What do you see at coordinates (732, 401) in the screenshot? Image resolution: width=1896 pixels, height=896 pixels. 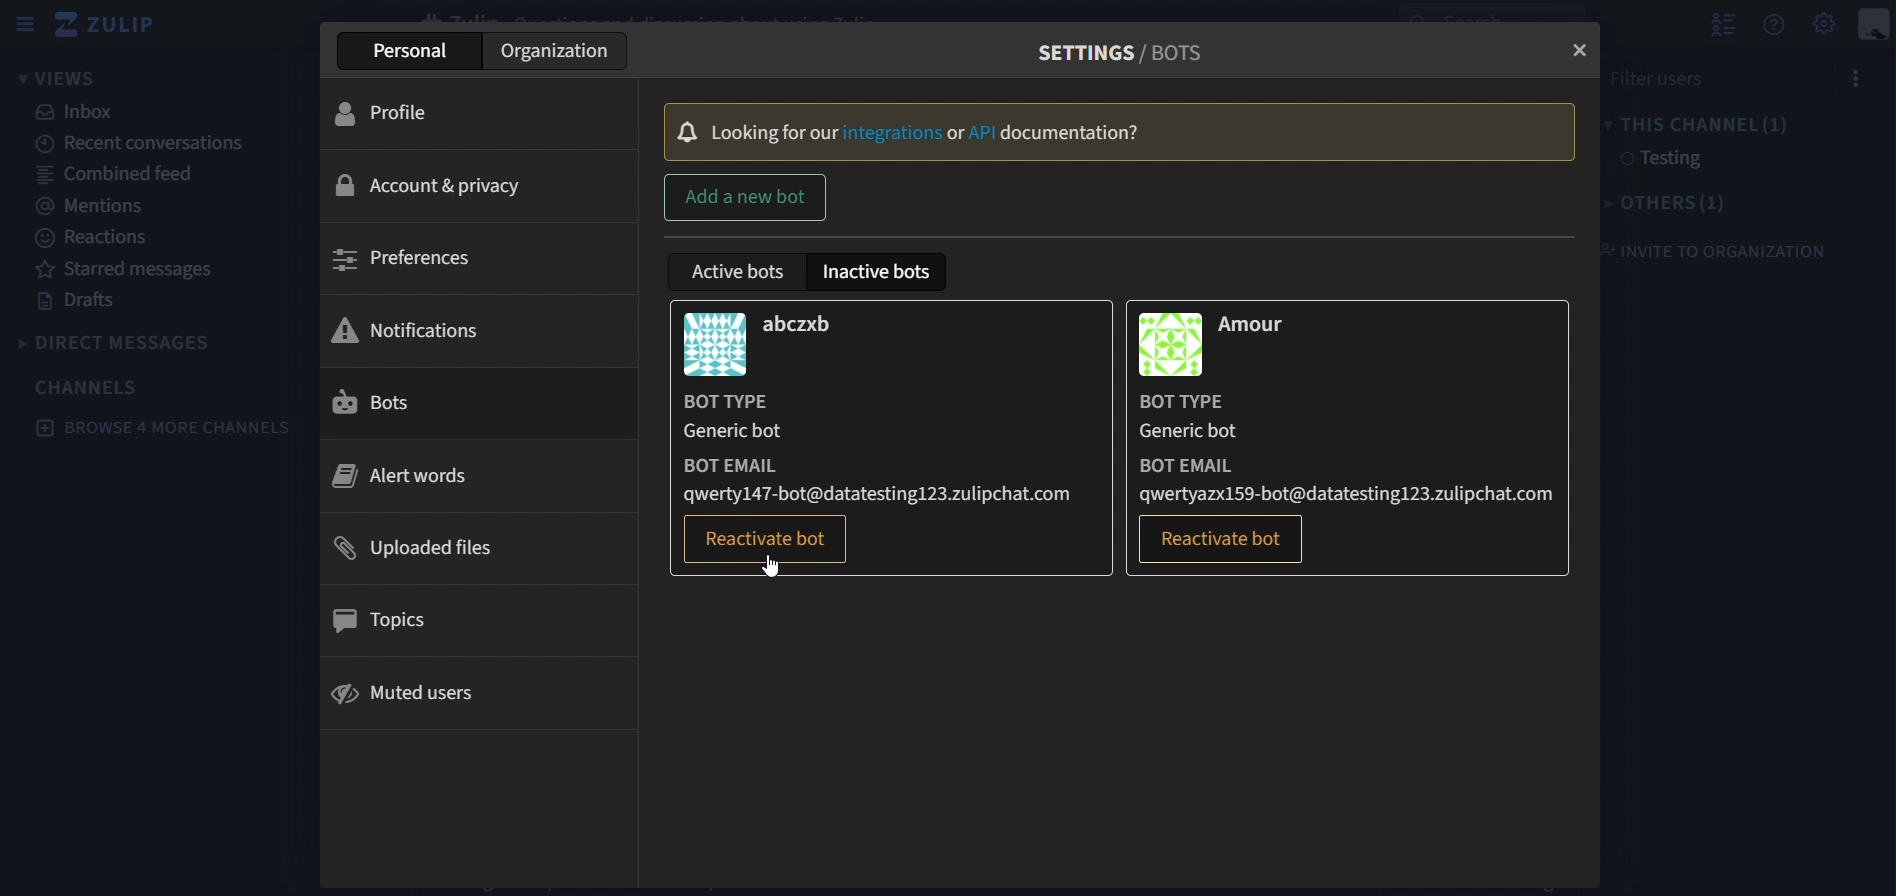 I see `BOT TYPE` at bounding box center [732, 401].